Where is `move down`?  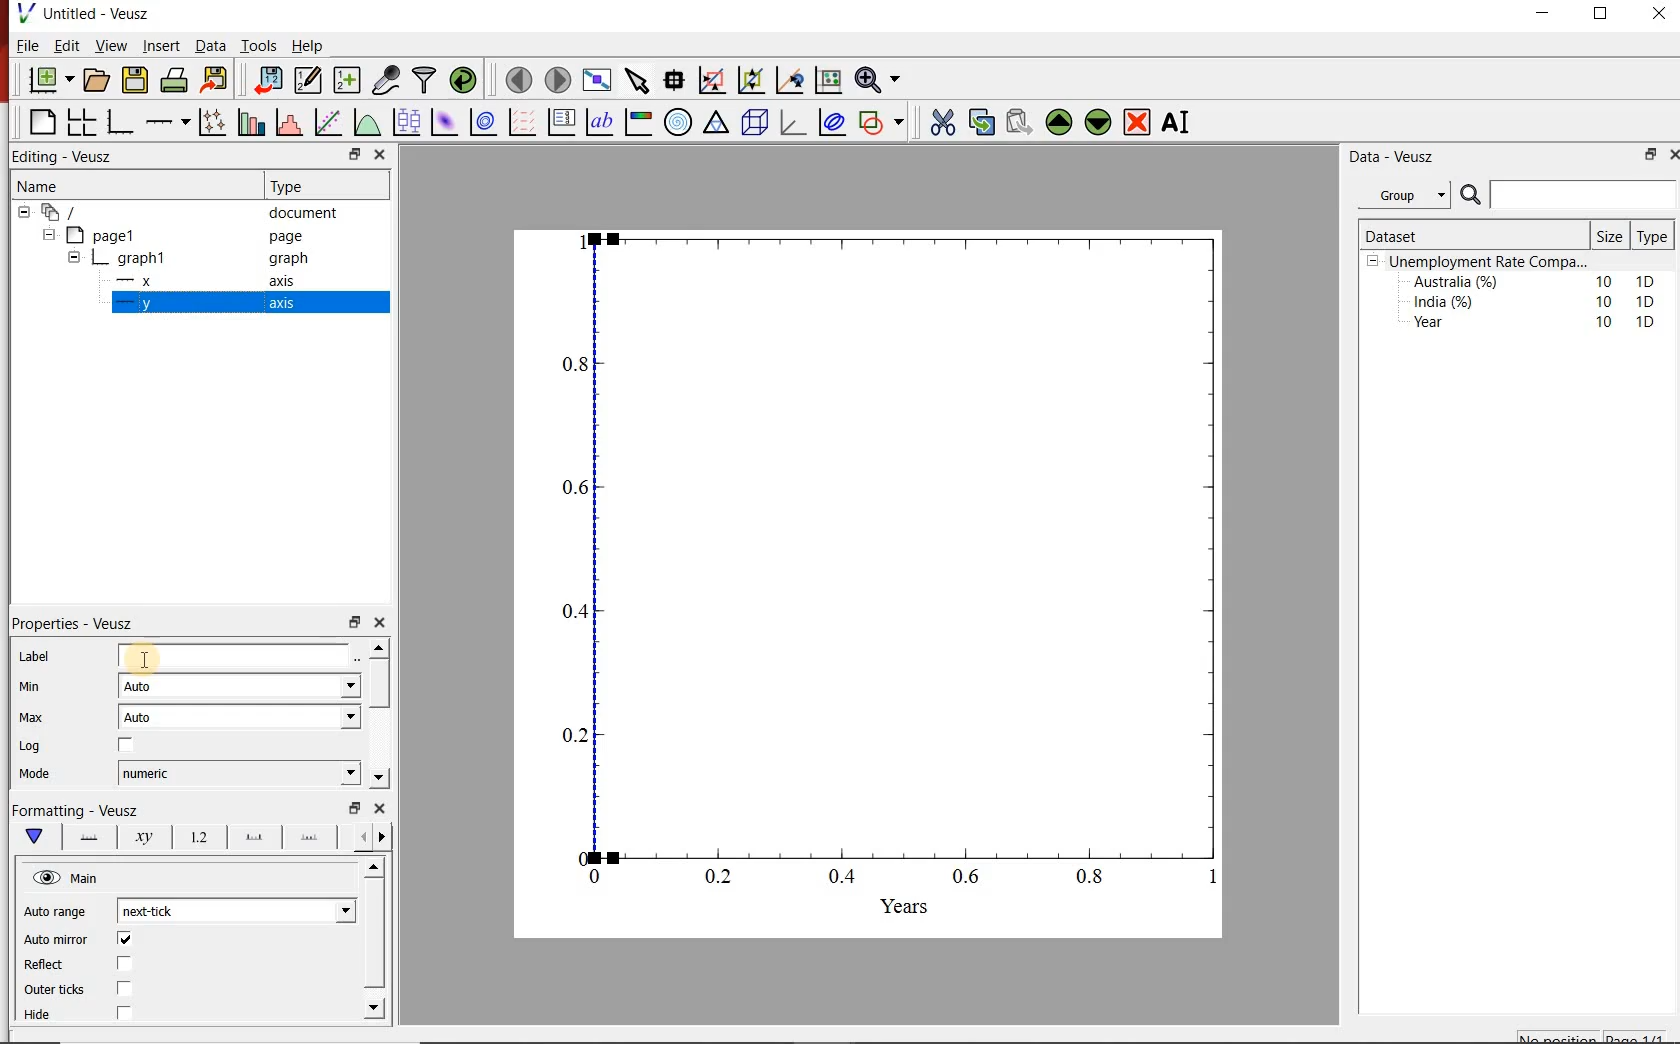 move down is located at coordinates (378, 777).